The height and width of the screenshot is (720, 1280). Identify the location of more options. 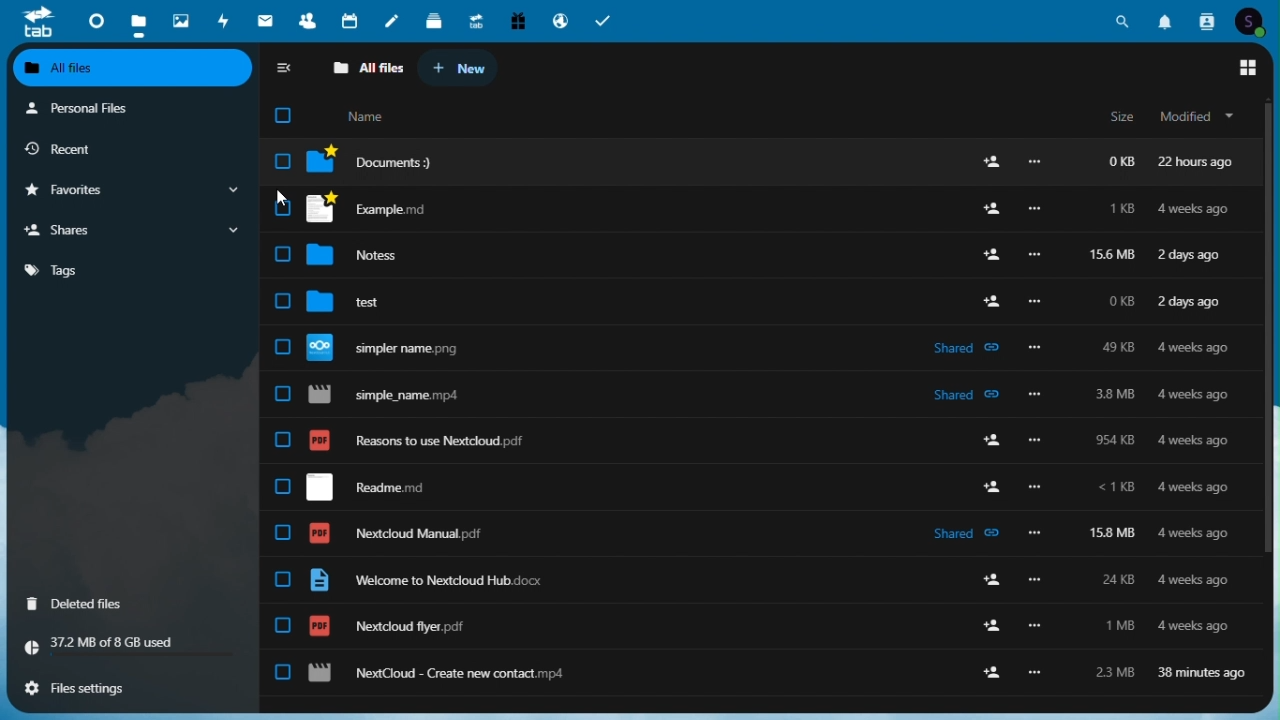
(1035, 393).